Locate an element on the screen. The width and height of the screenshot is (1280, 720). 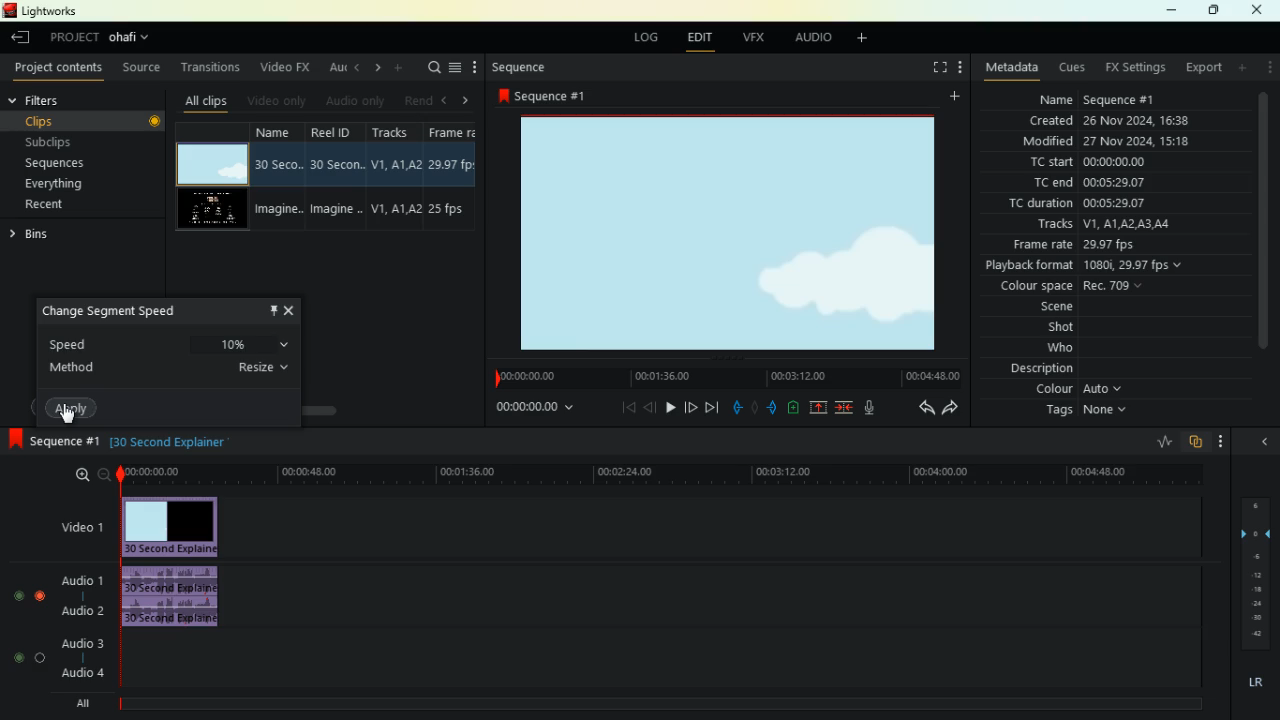
overlap is located at coordinates (1194, 442).